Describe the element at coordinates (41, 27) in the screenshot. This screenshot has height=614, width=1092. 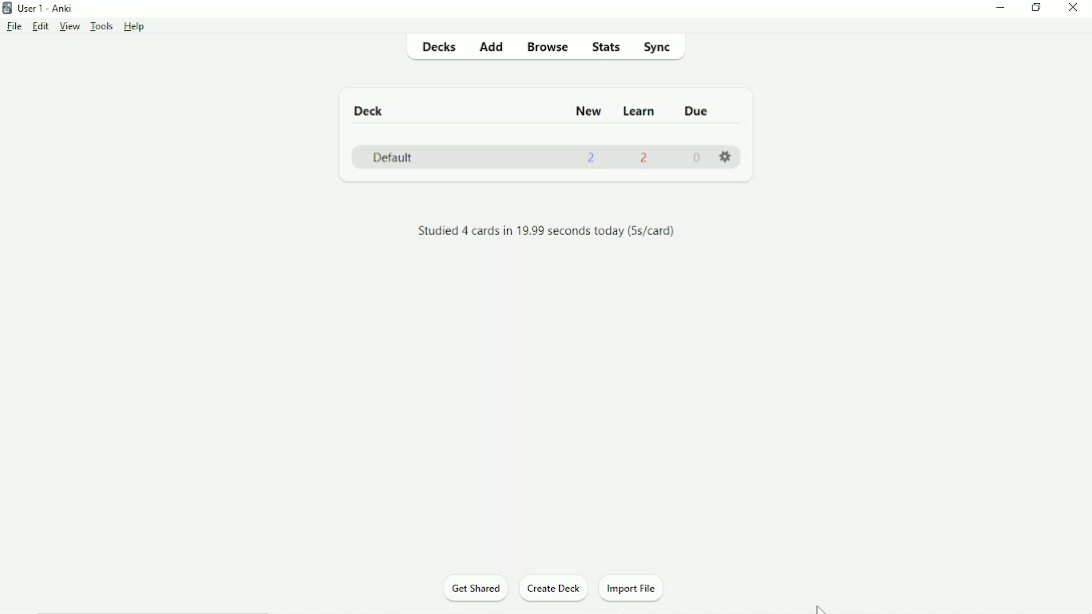
I see `Edit` at that location.